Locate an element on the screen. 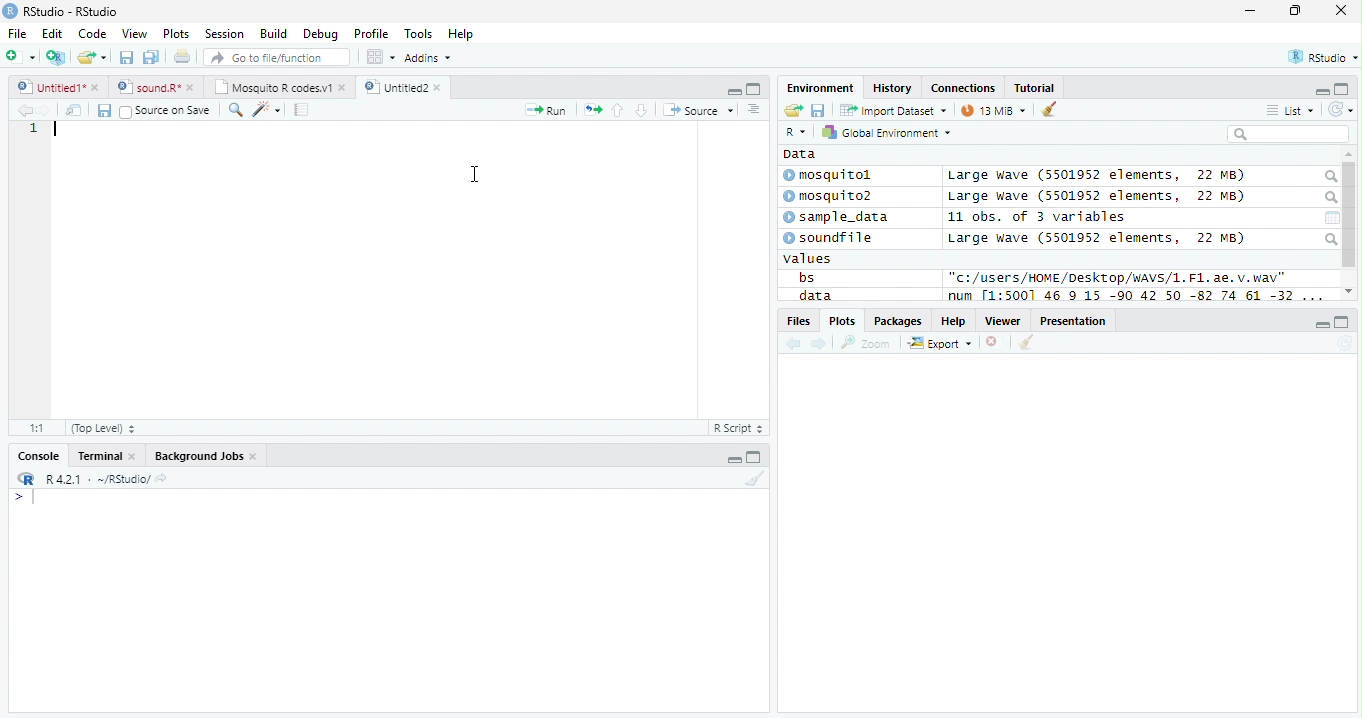 Image resolution: width=1362 pixels, height=718 pixels. 1:1 is located at coordinates (37, 428).